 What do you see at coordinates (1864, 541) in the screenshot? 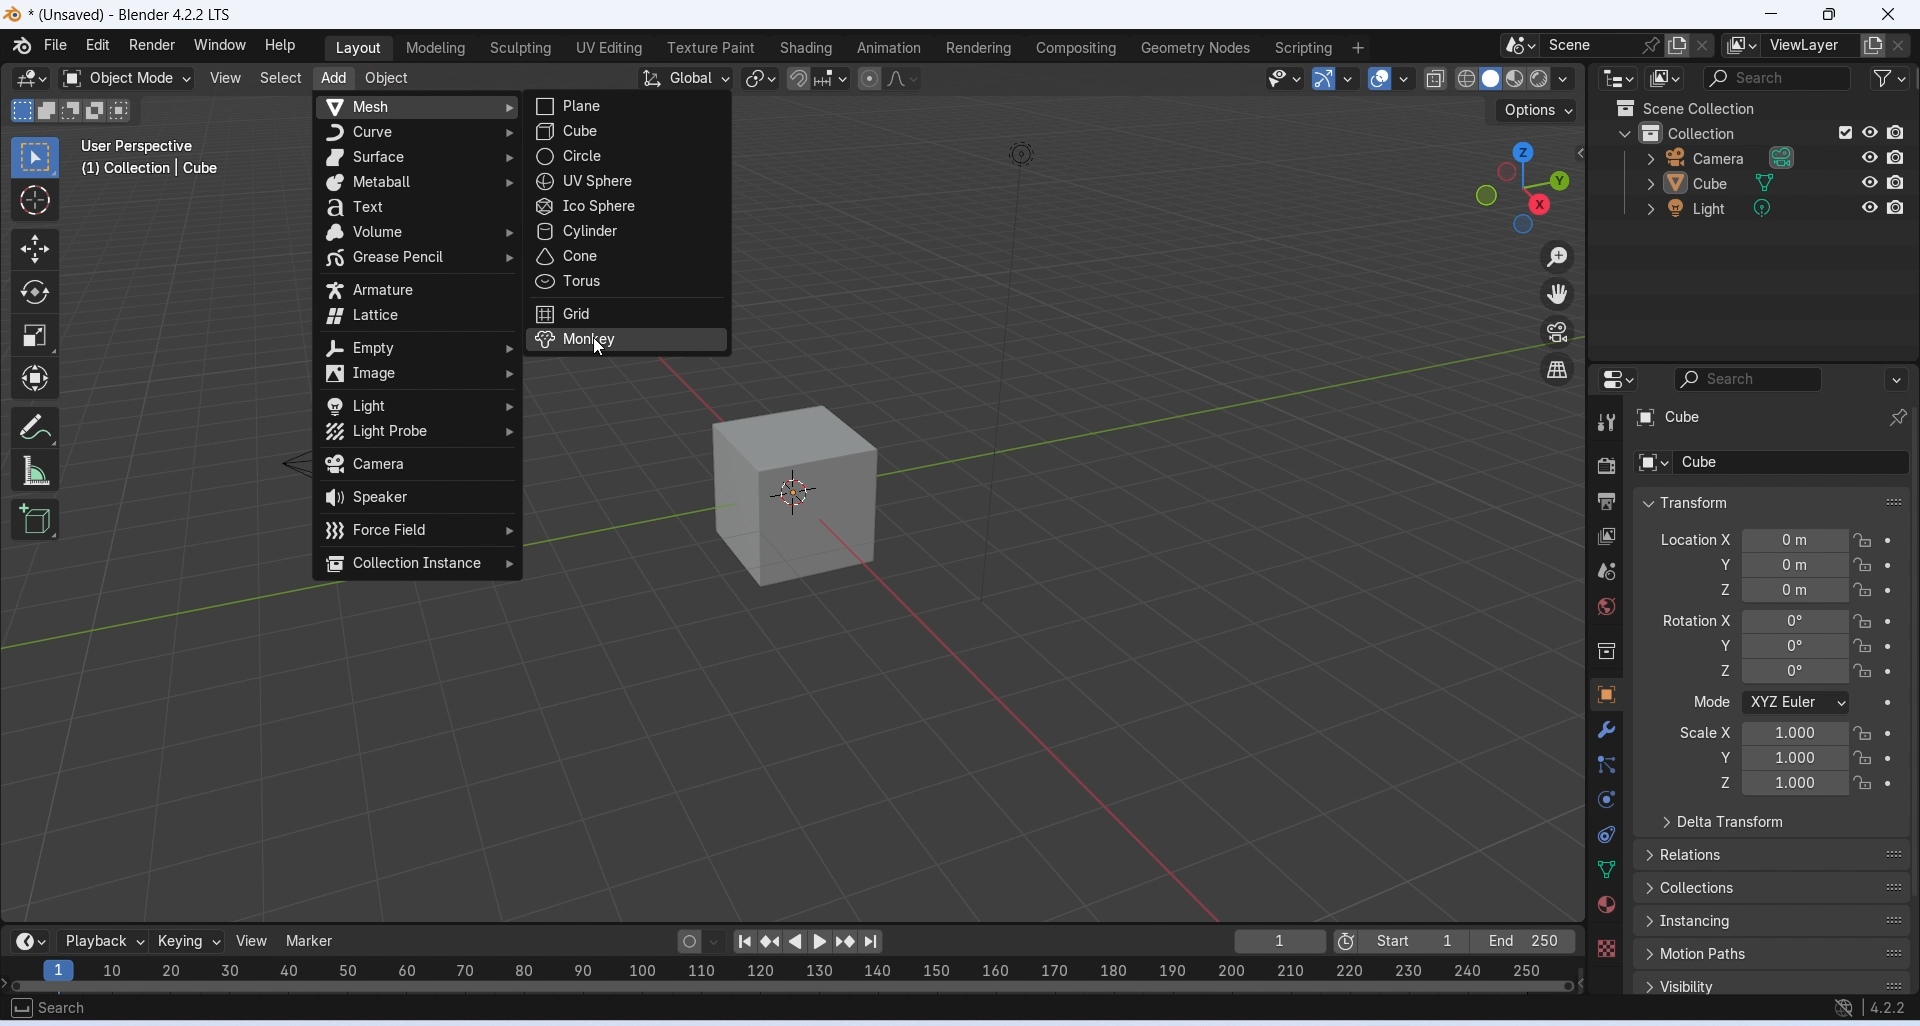
I see `lock location` at bounding box center [1864, 541].